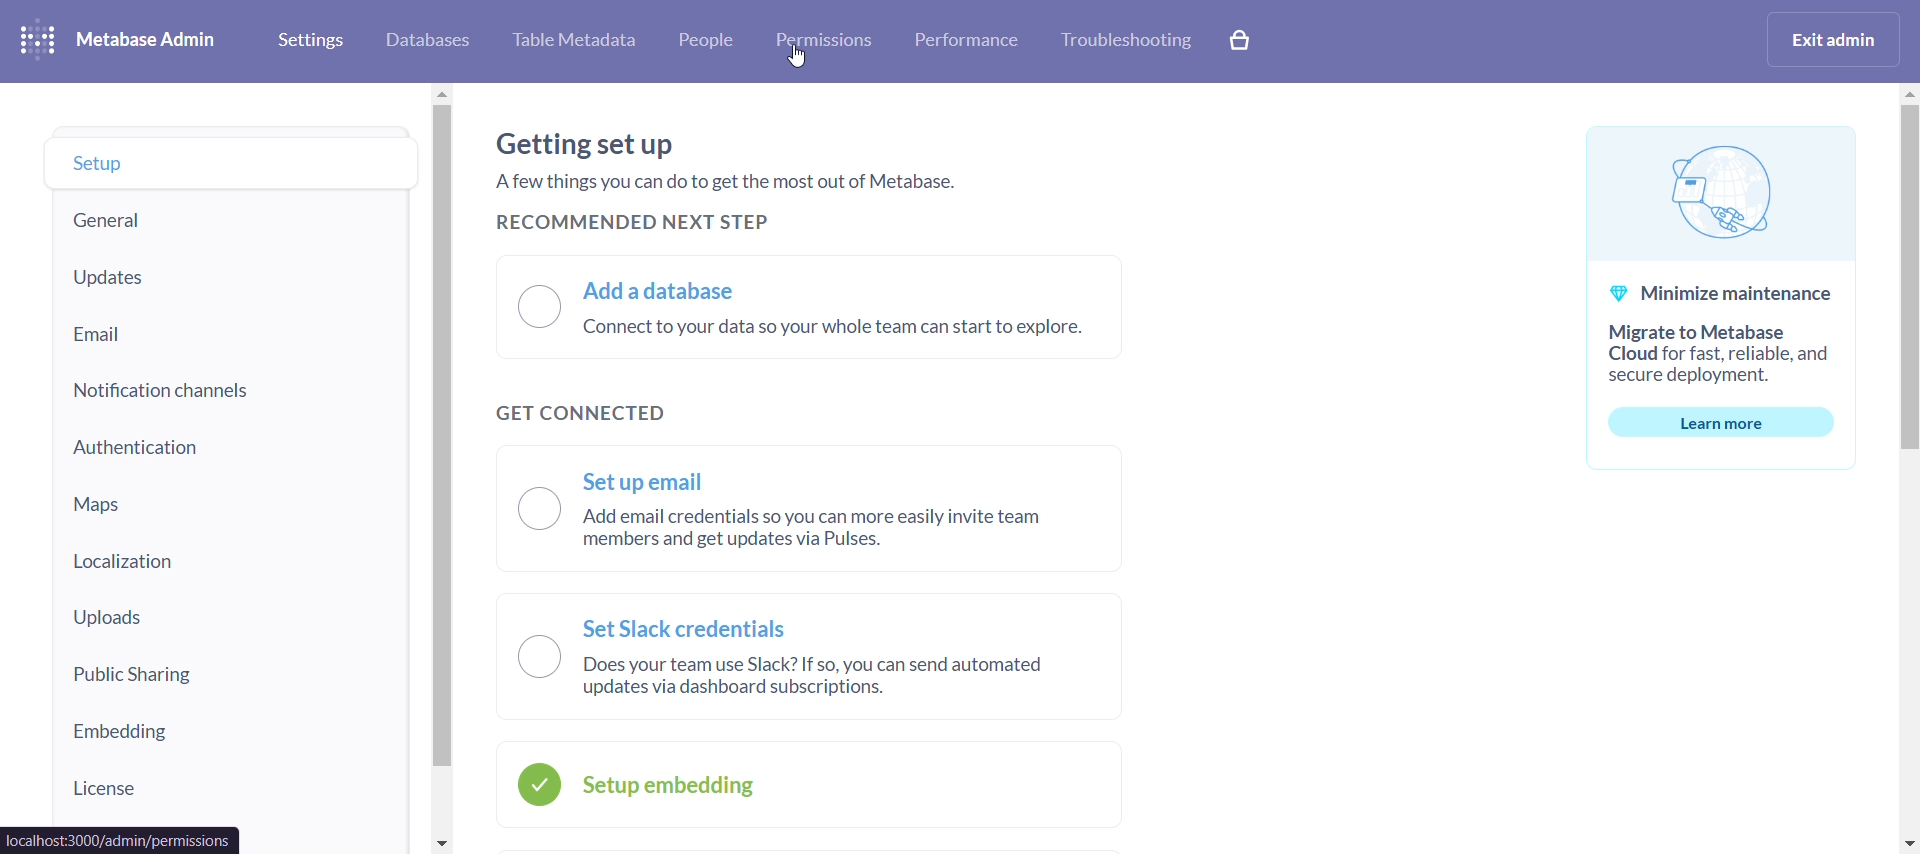 The image size is (1920, 854). Describe the element at coordinates (1726, 295) in the screenshot. I see `minimize maintenance` at that location.